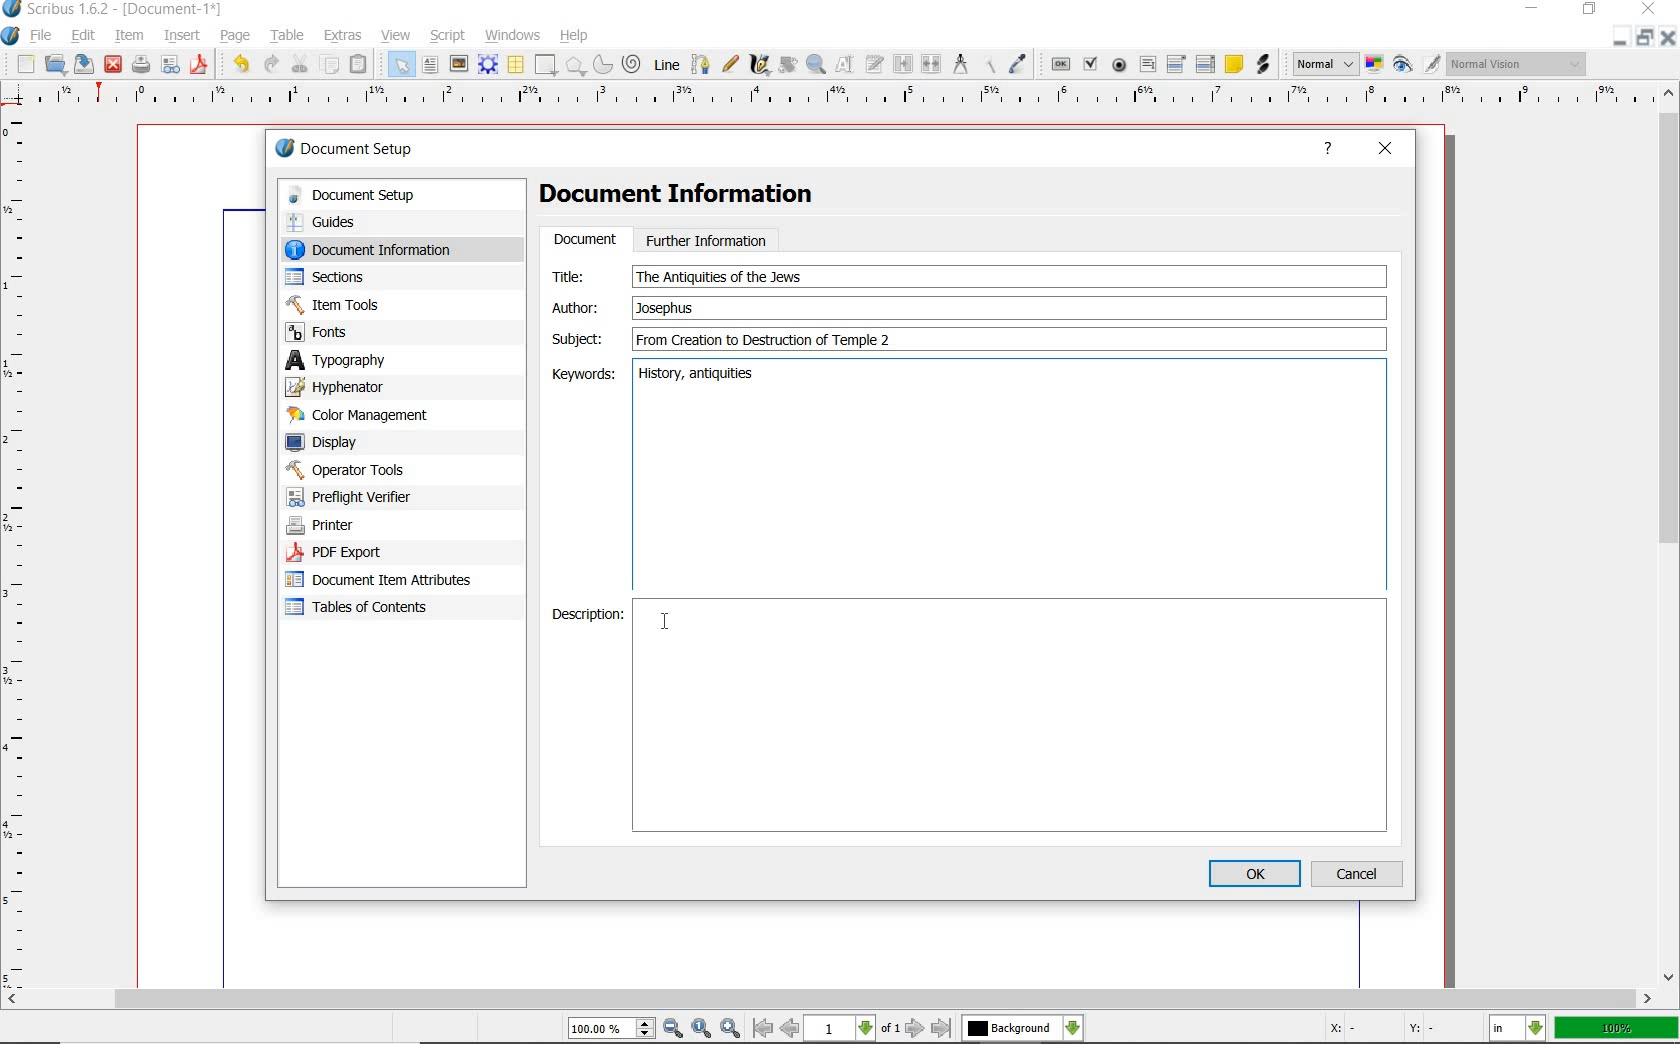  I want to click on help, so click(1328, 151).